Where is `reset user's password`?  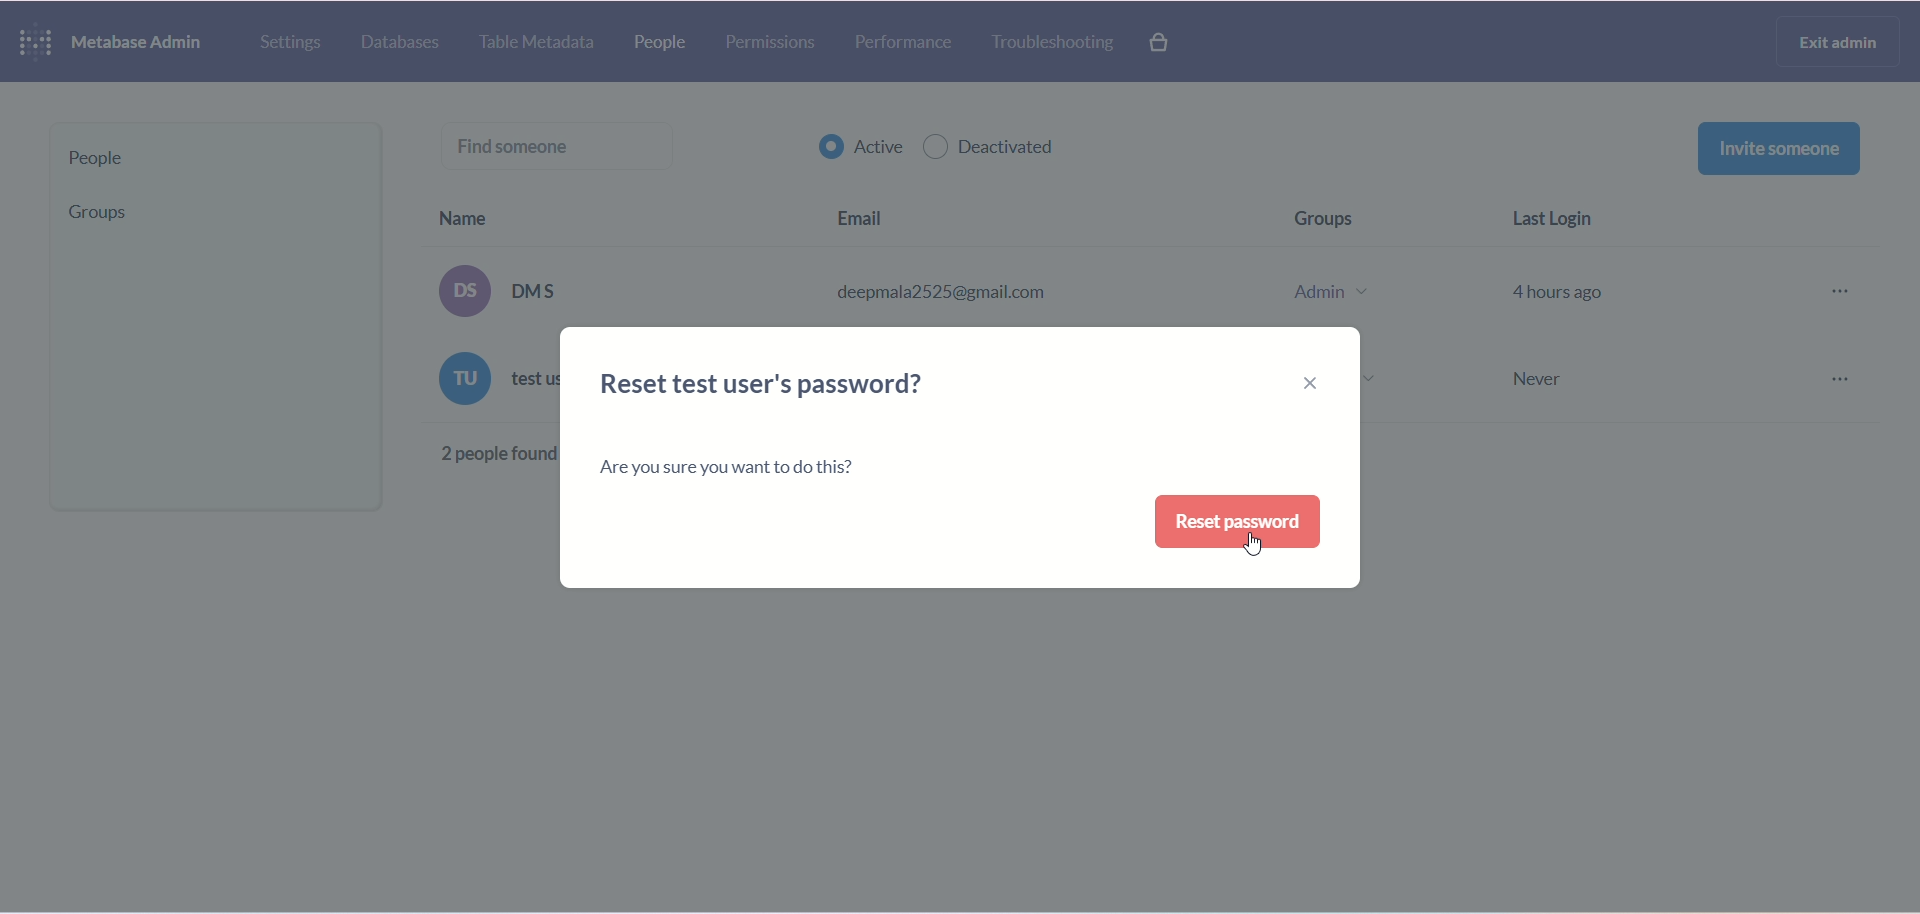
reset user's password is located at coordinates (760, 385).